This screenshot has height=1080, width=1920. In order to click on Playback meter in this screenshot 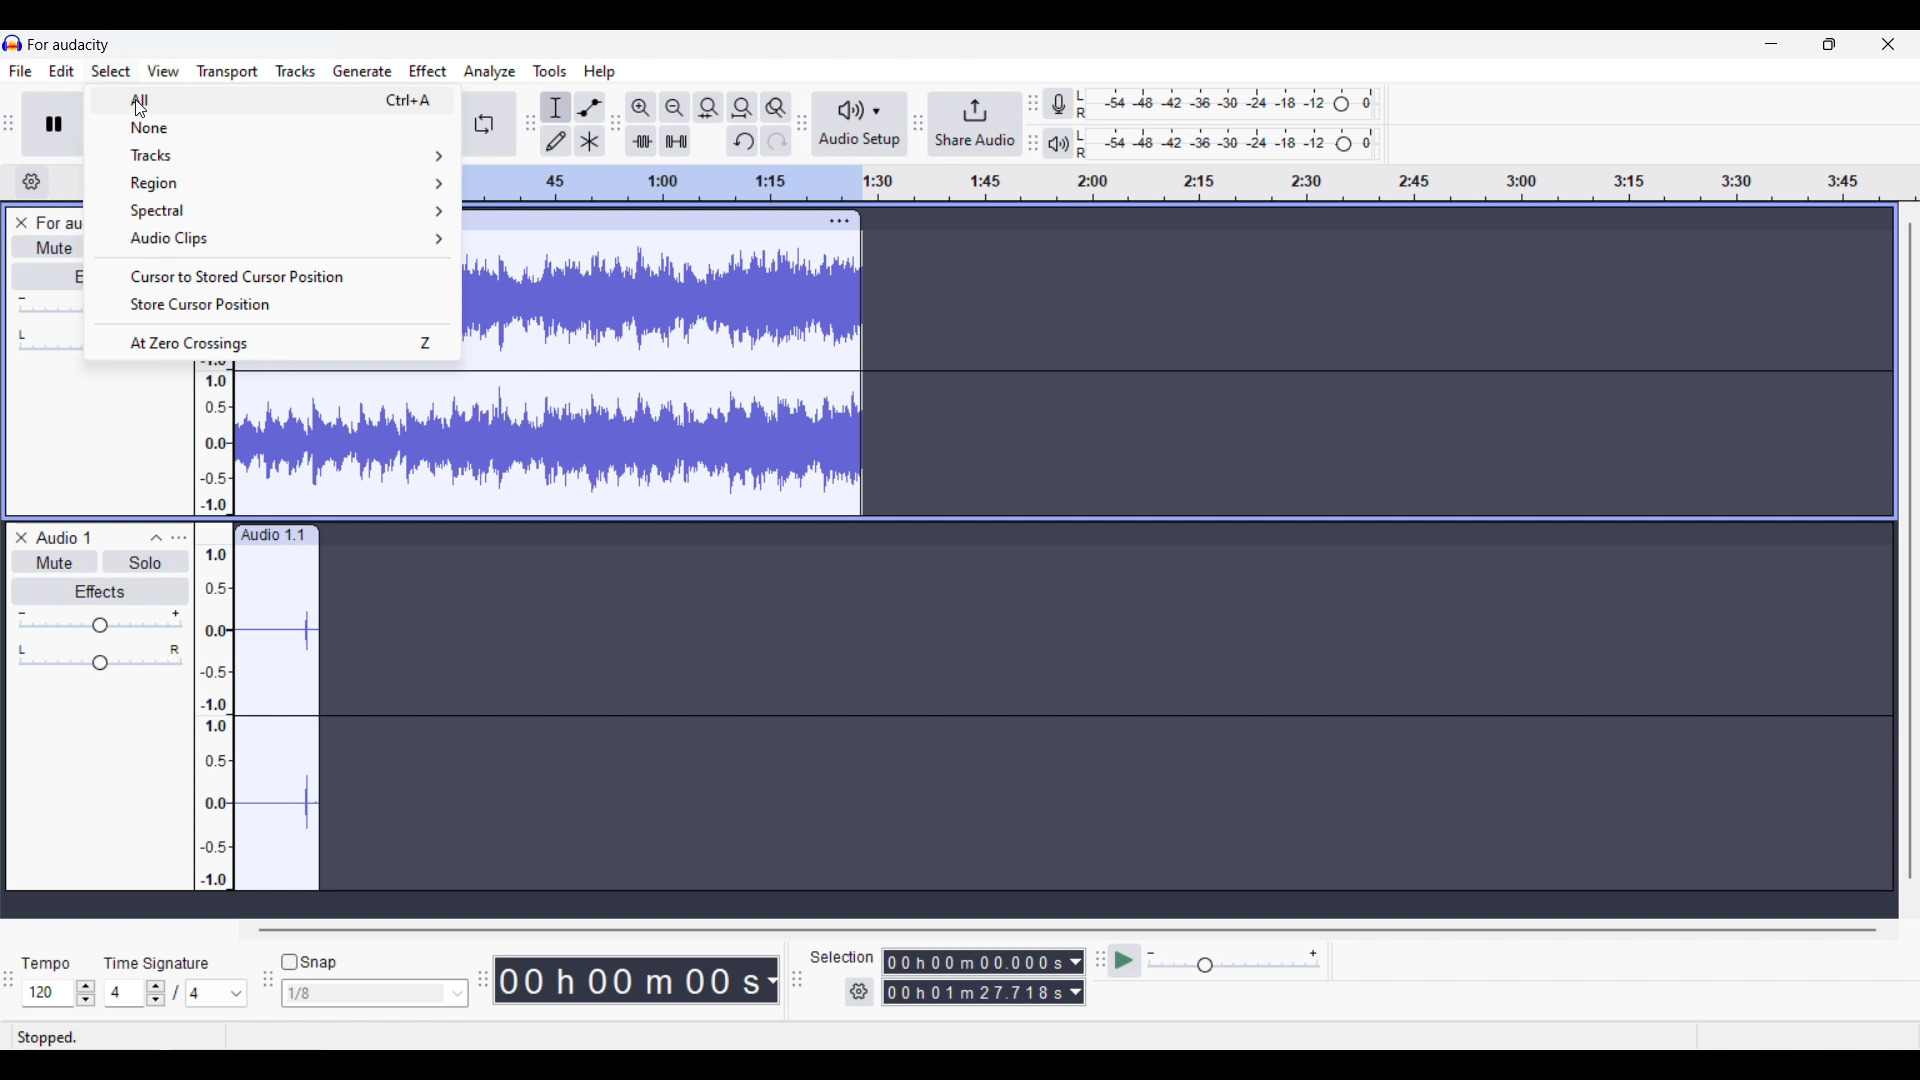, I will do `click(1058, 144)`.